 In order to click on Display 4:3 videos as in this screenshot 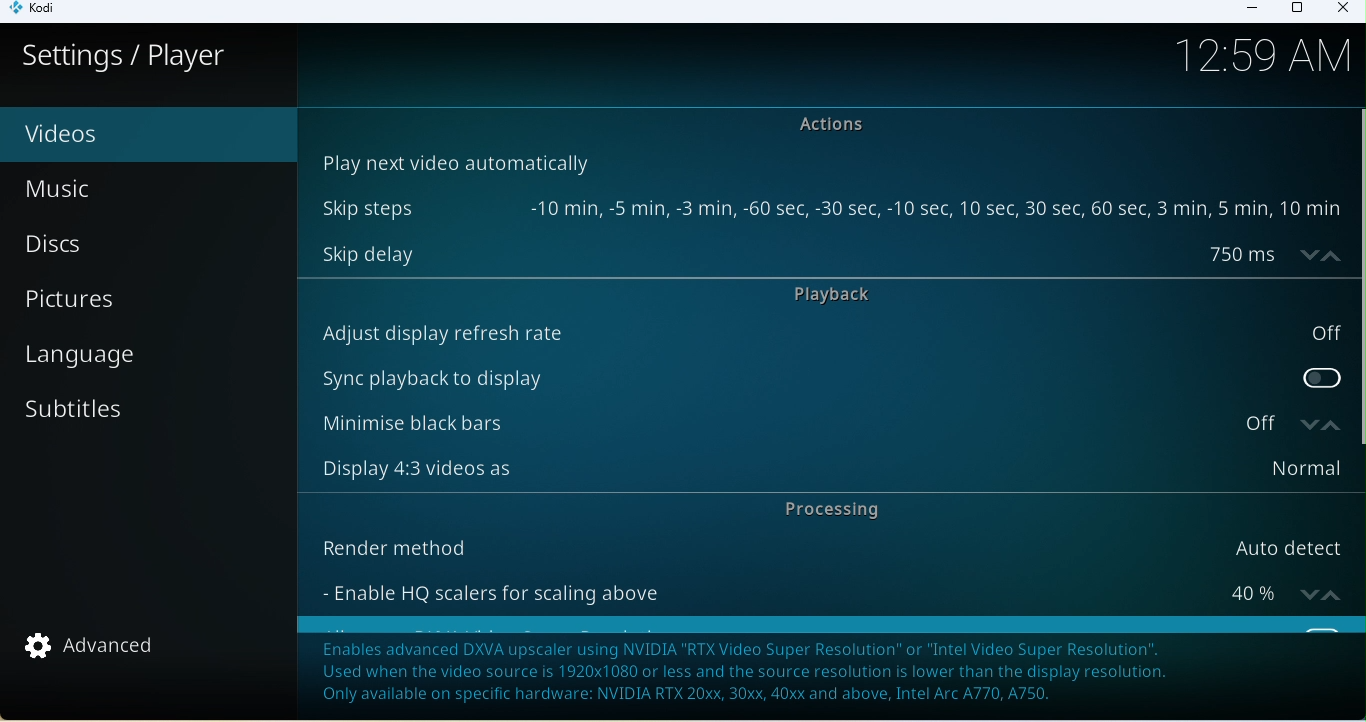, I will do `click(824, 469)`.